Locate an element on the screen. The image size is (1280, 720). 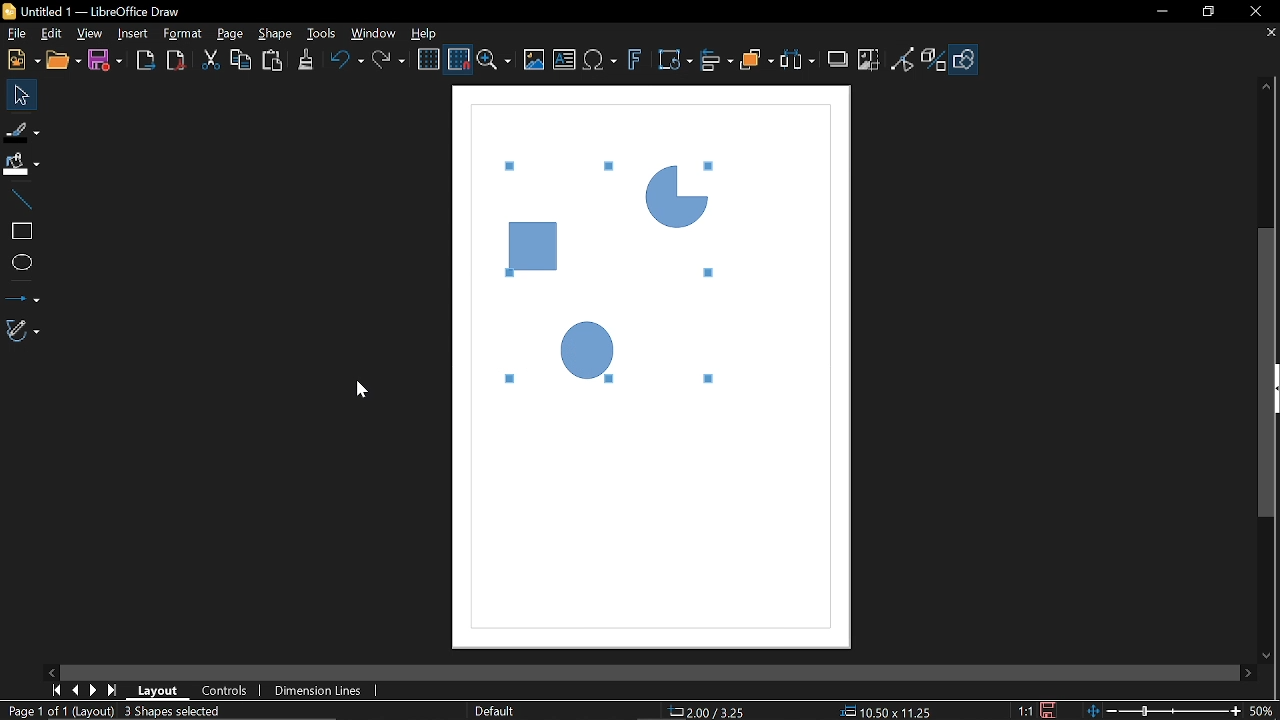
Copy is located at coordinates (241, 60).